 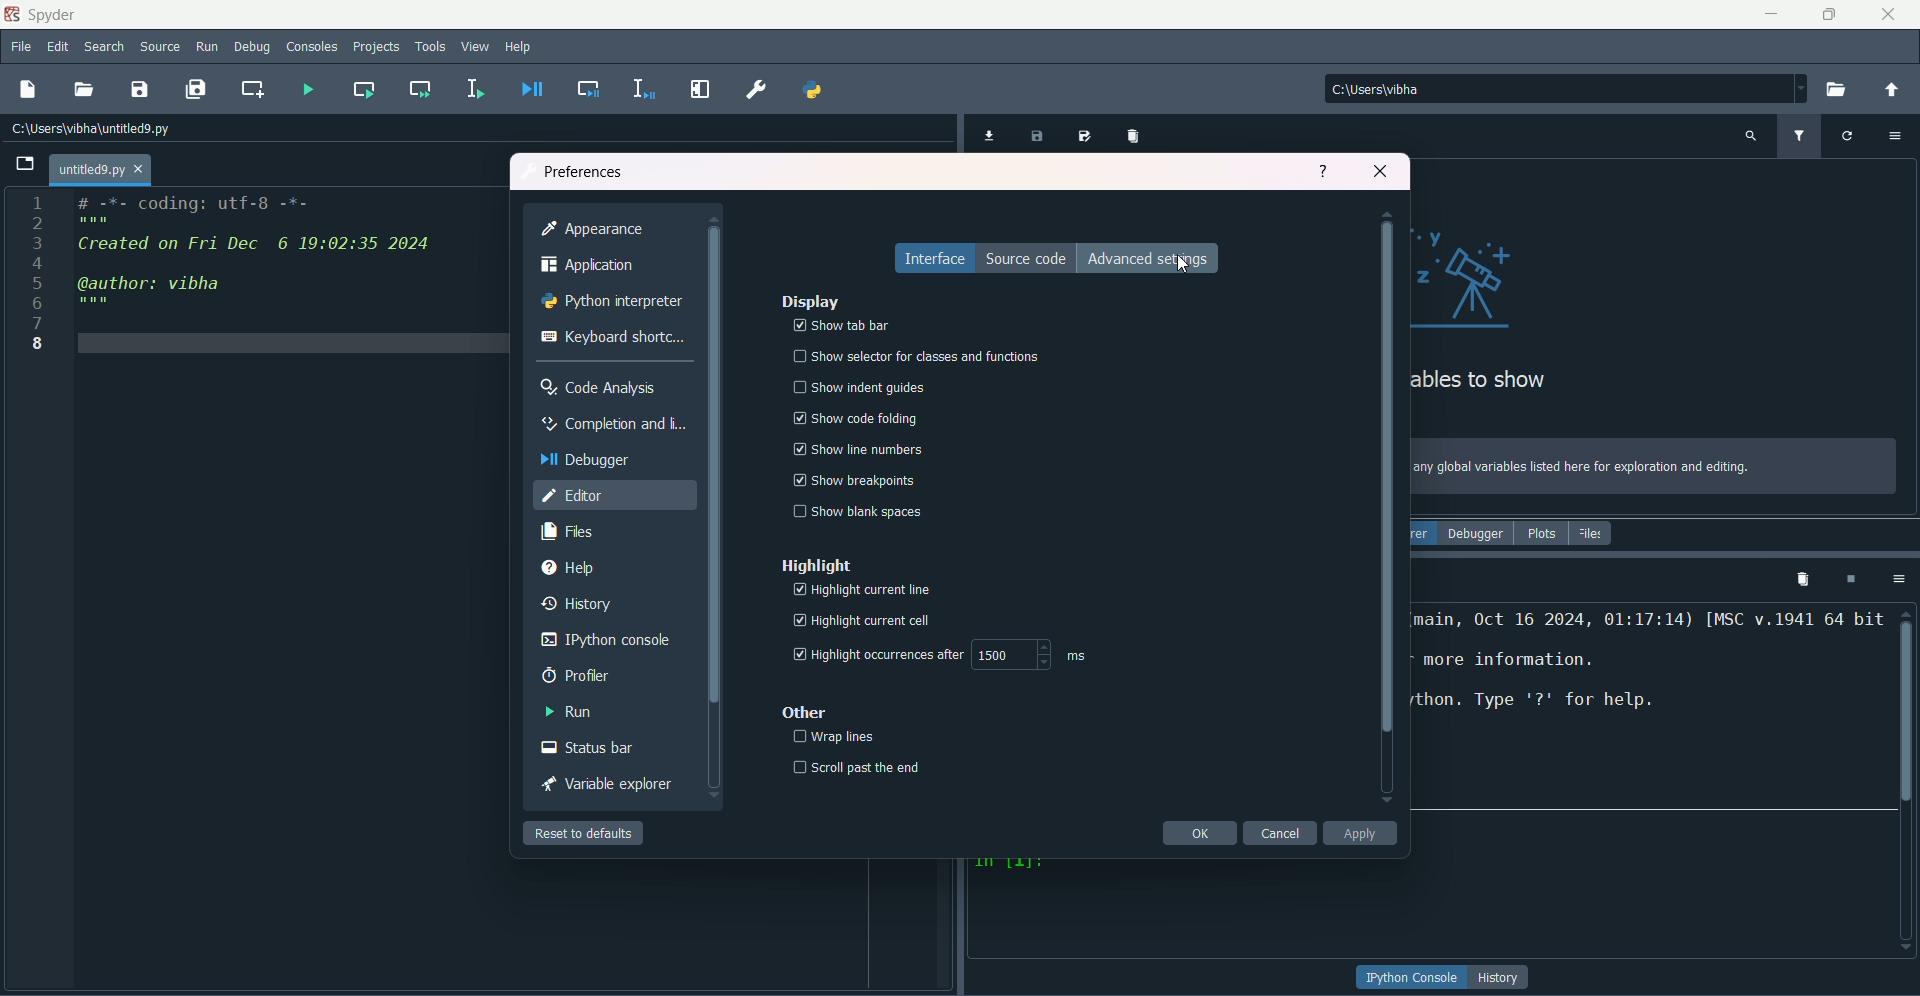 What do you see at coordinates (815, 92) in the screenshot?
I see `pythonpath manager` at bounding box center [815, 92].